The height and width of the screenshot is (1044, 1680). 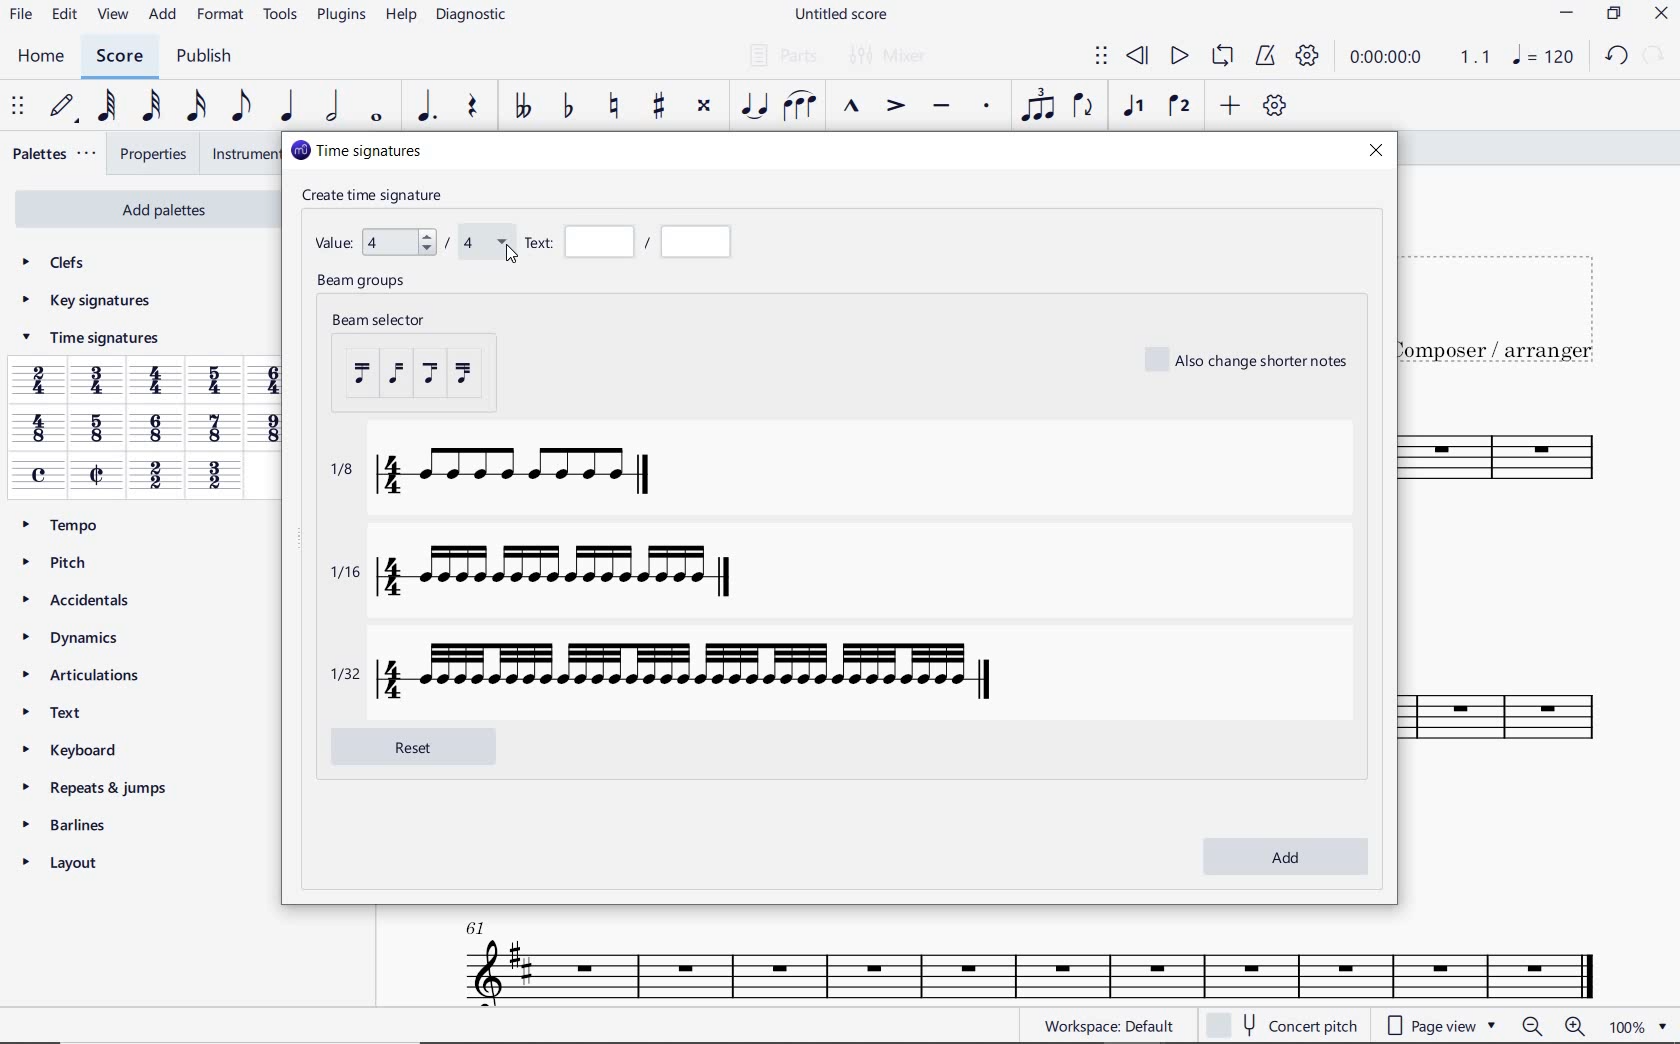 What do you see at coordinates (65, 15) in the screenshot?
I see `EDIT` at bounding box center [65, 15].